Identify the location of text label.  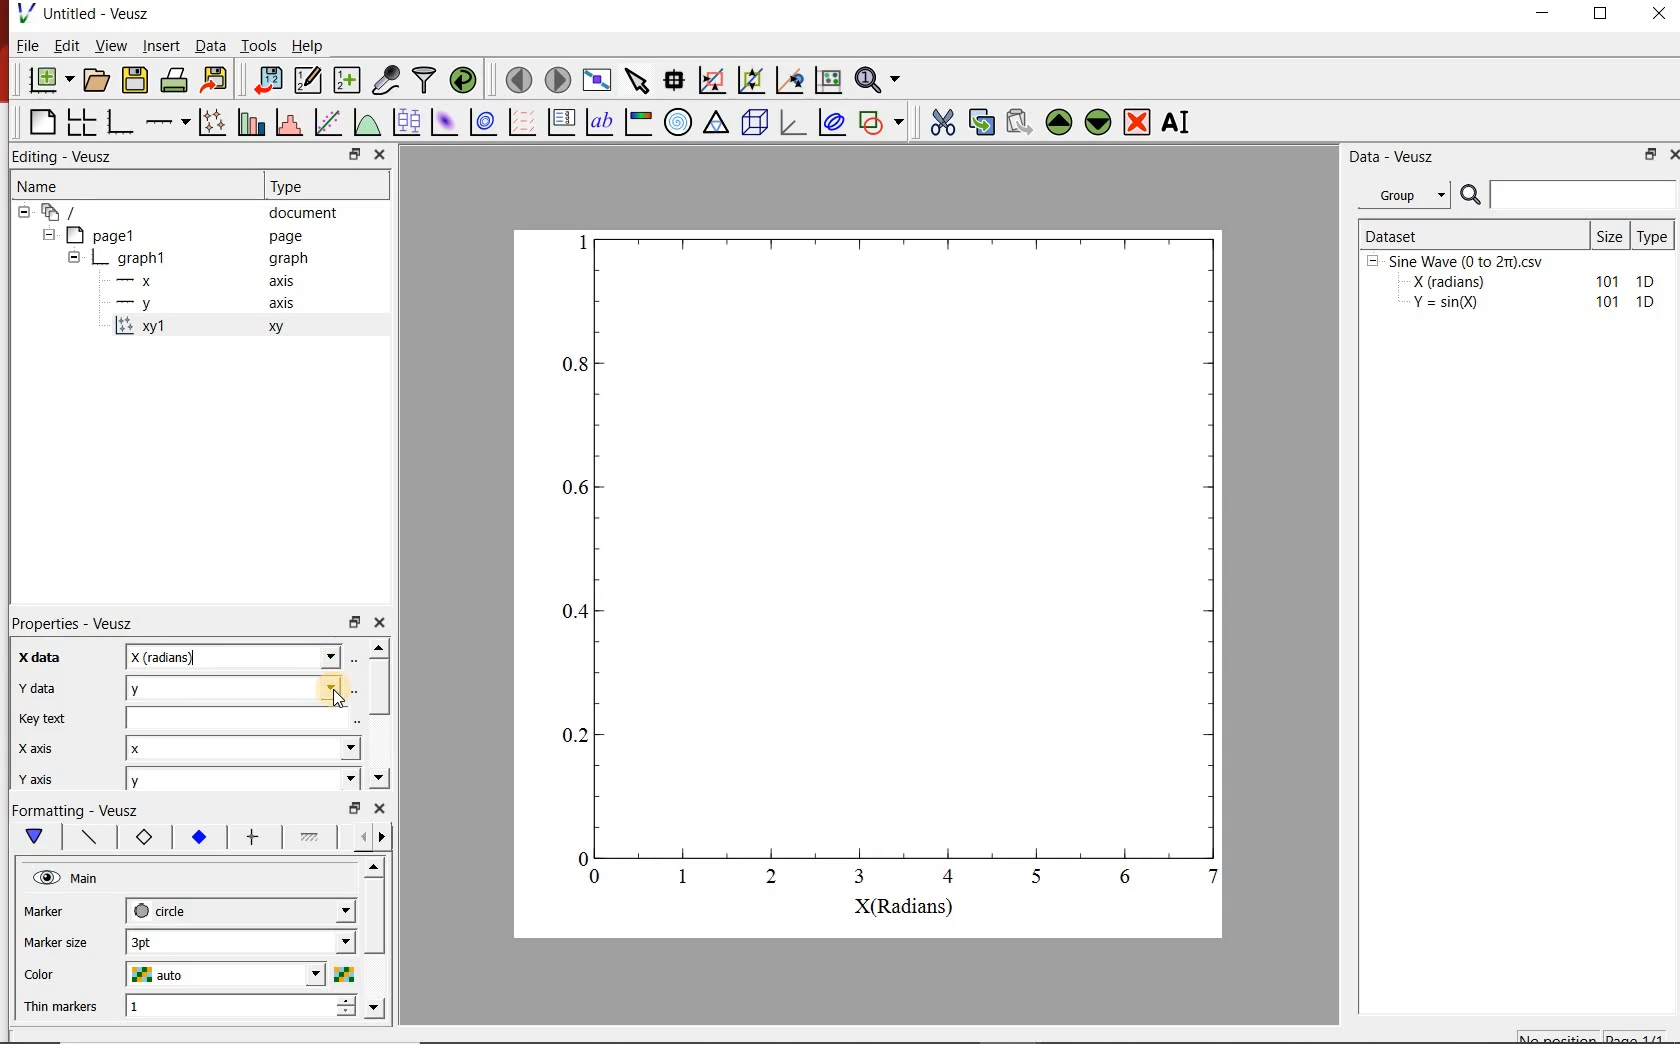
(600, 122).